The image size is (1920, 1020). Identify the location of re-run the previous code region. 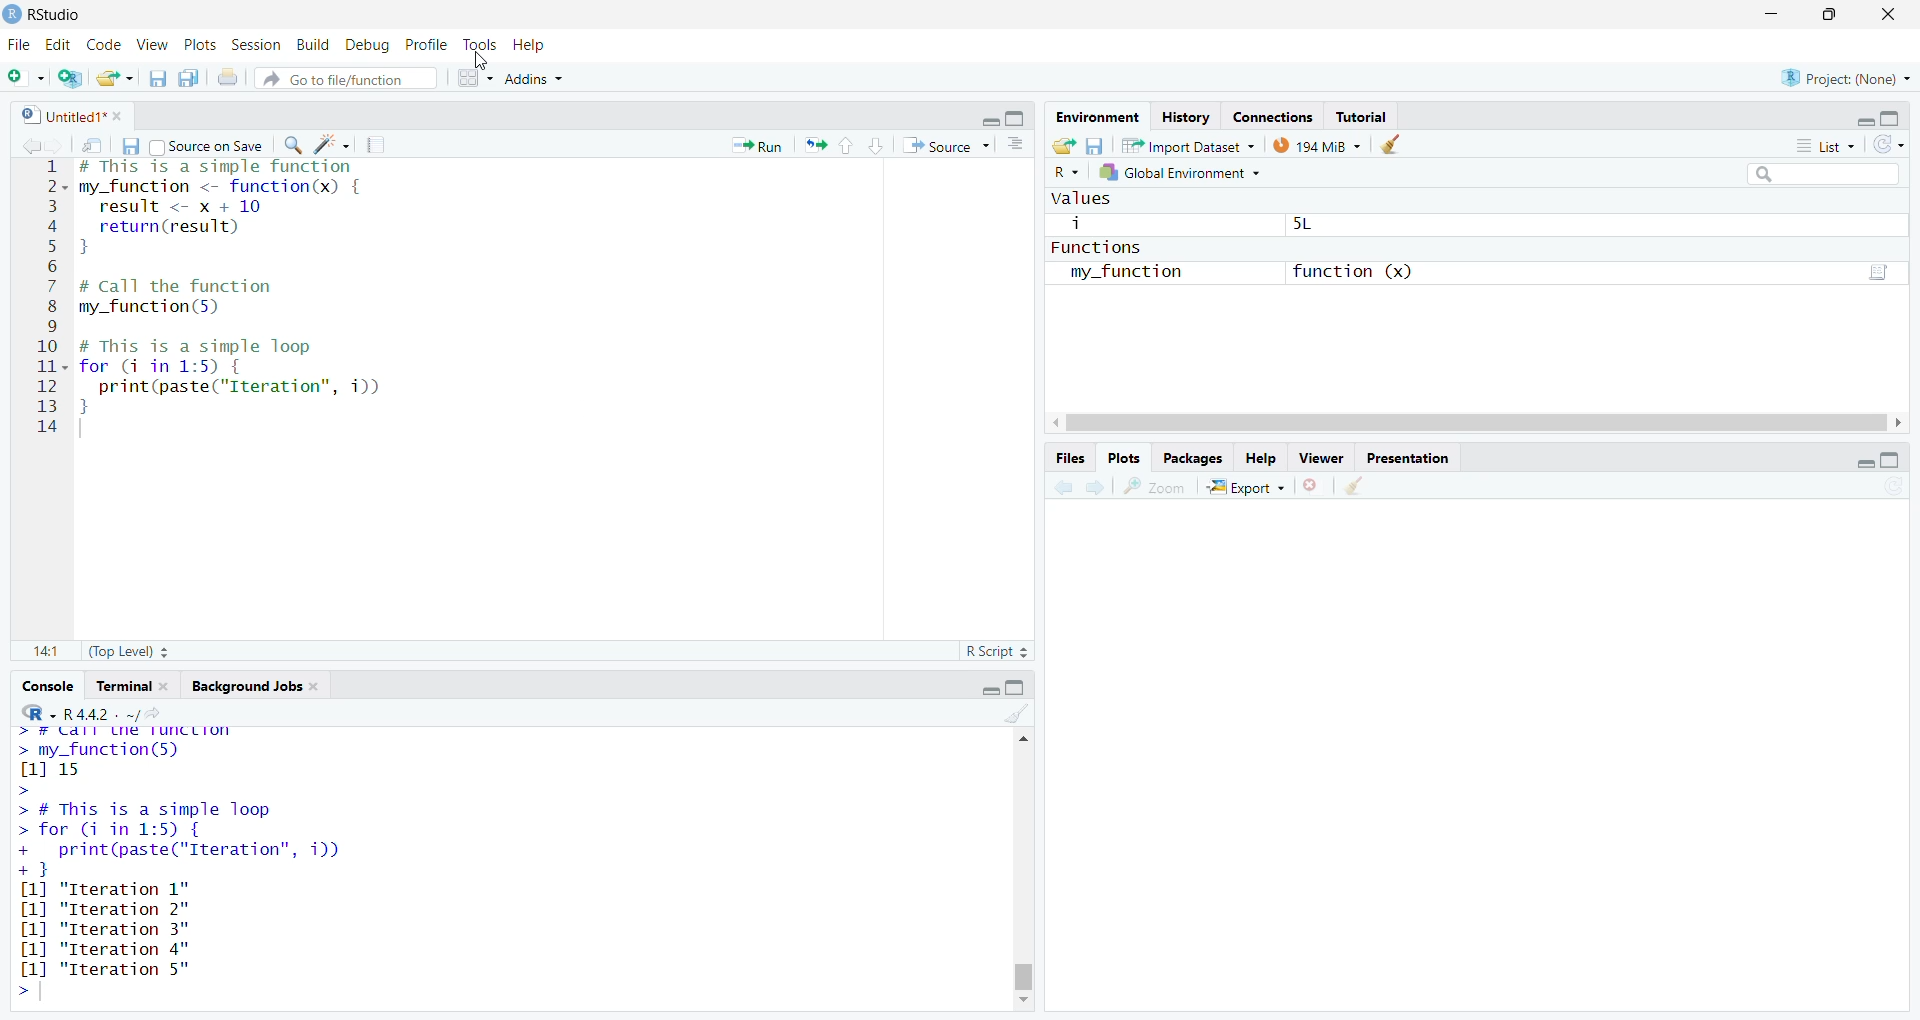
(814, 147).